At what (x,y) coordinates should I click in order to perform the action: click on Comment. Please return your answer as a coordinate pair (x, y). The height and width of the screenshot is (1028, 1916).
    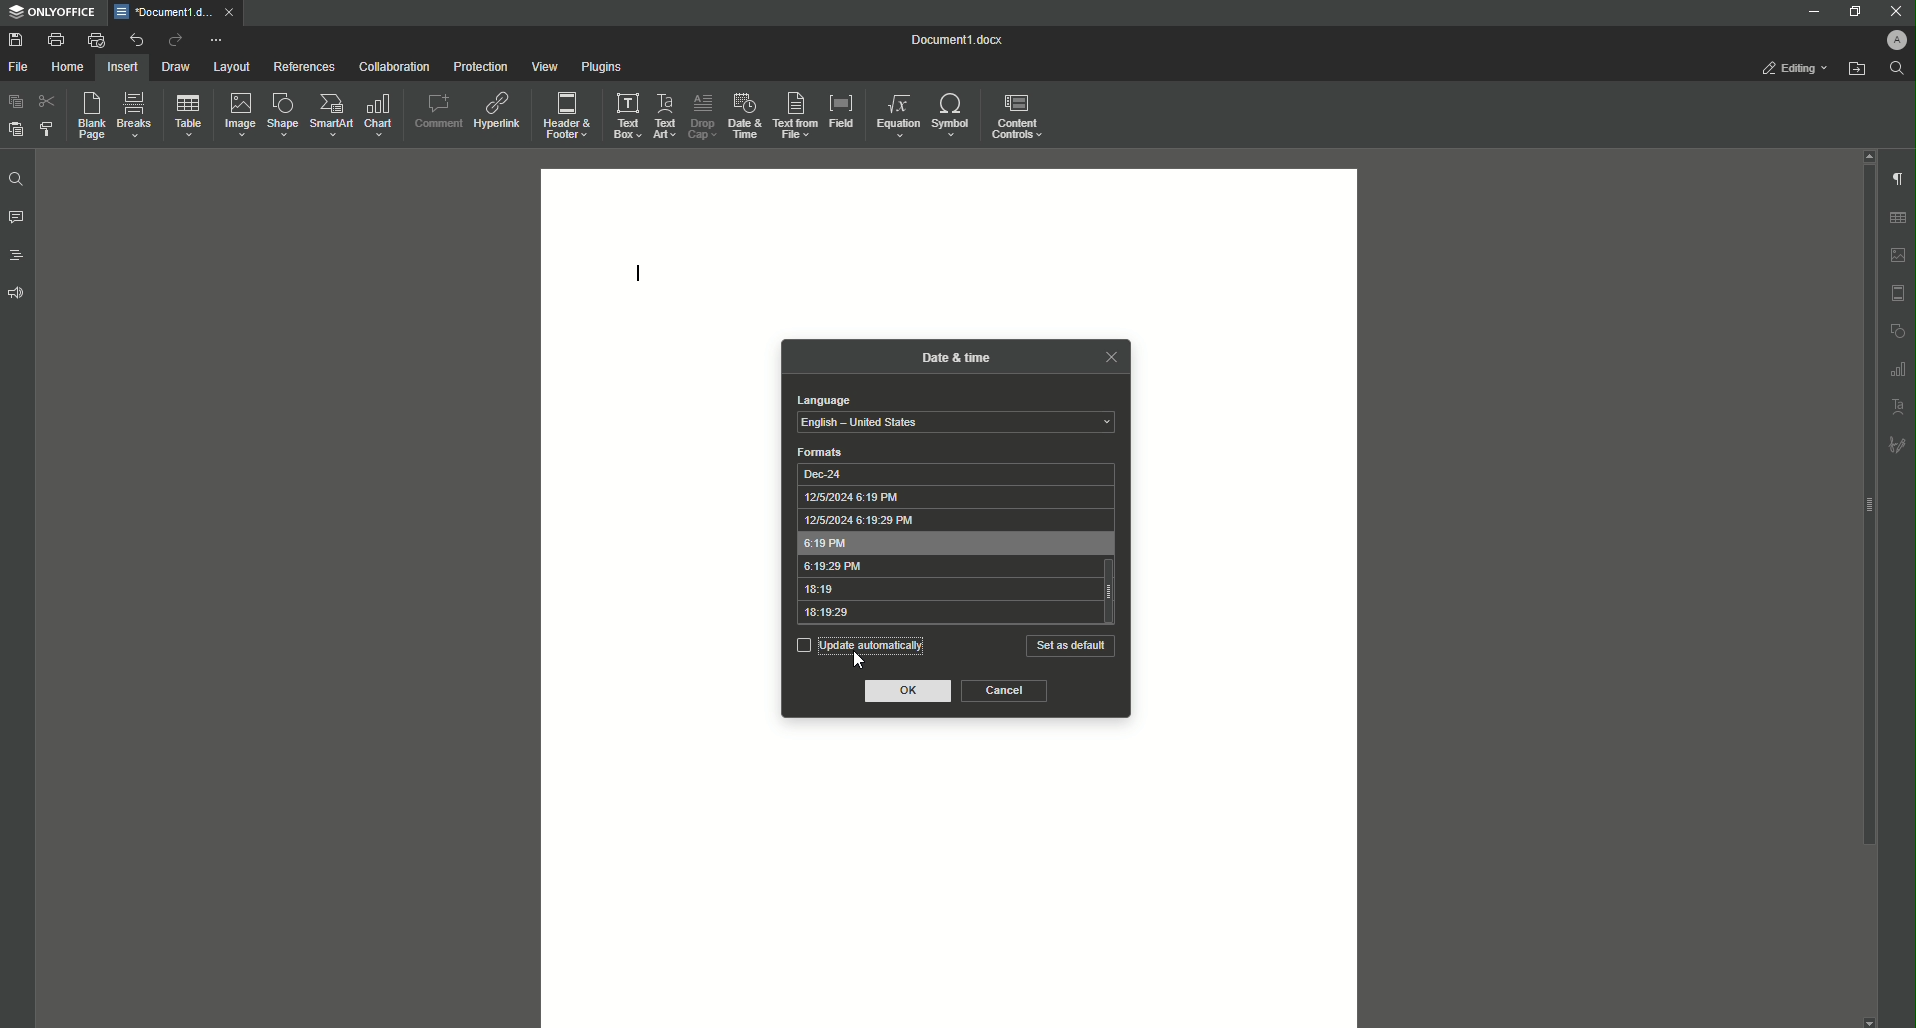
    Looking at the image, I should click on (436, 108).